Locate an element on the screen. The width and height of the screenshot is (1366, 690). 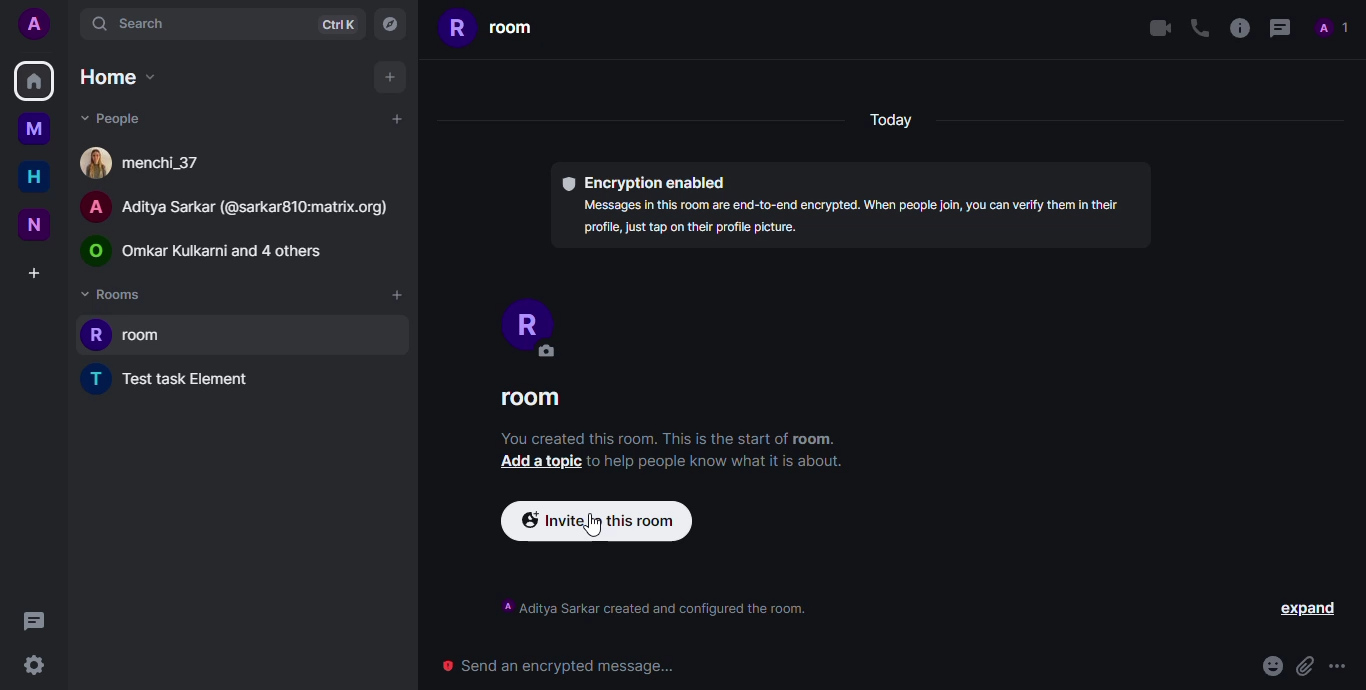
Invite in this room is located at coordinates (599, 524).